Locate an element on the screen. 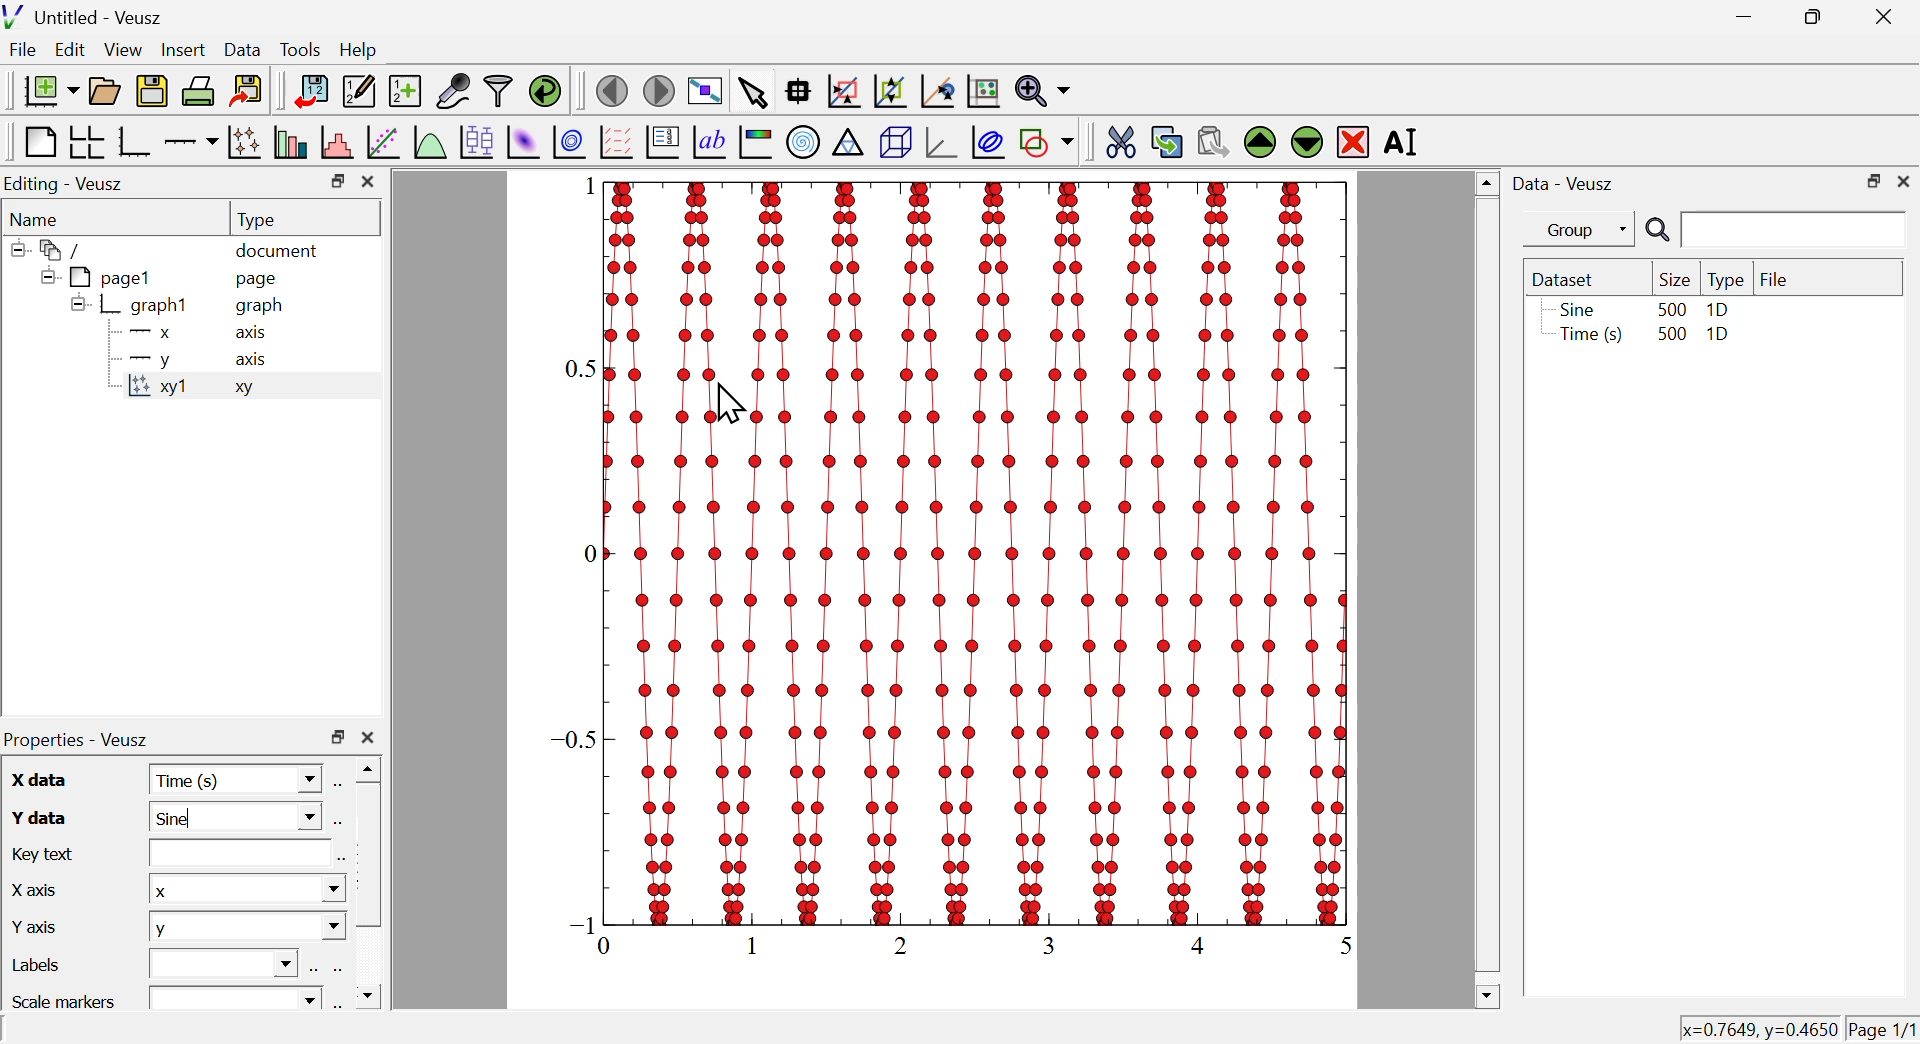  close is located at coordinates (367, 738).